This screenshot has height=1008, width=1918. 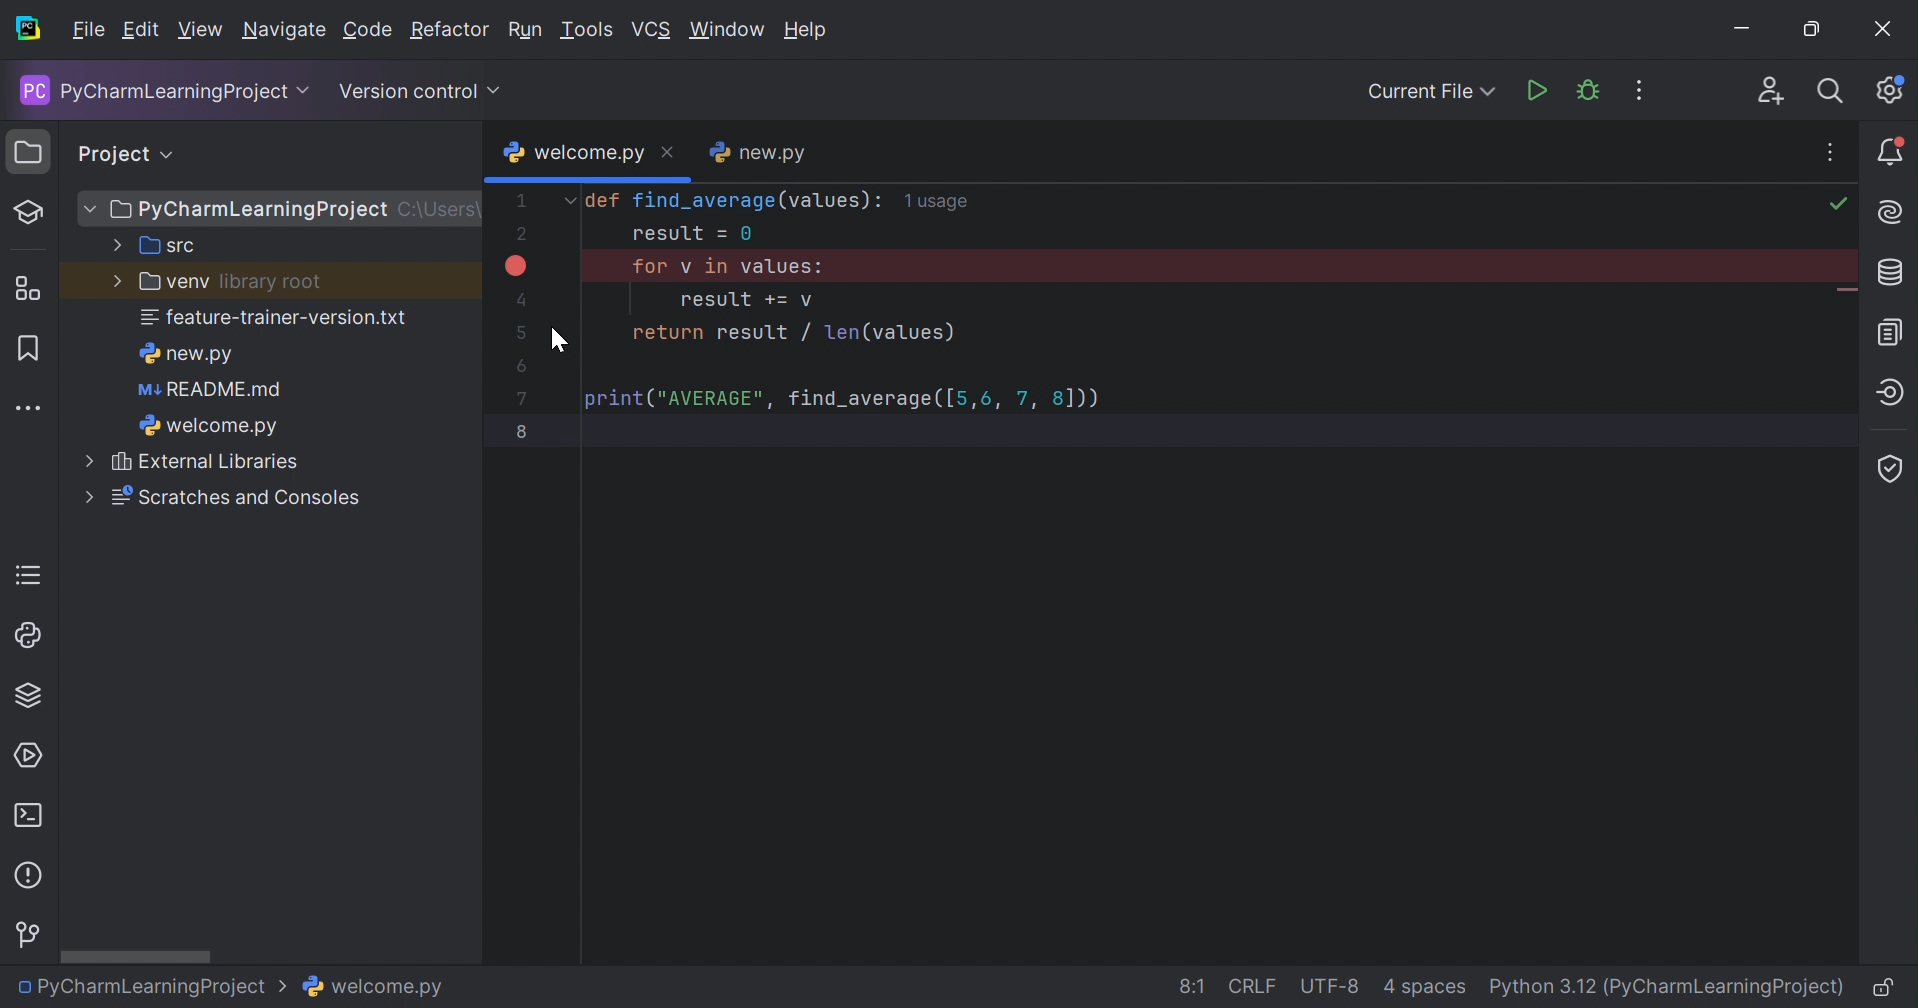 I want to click on Version Control, so click(x=416, y=94).